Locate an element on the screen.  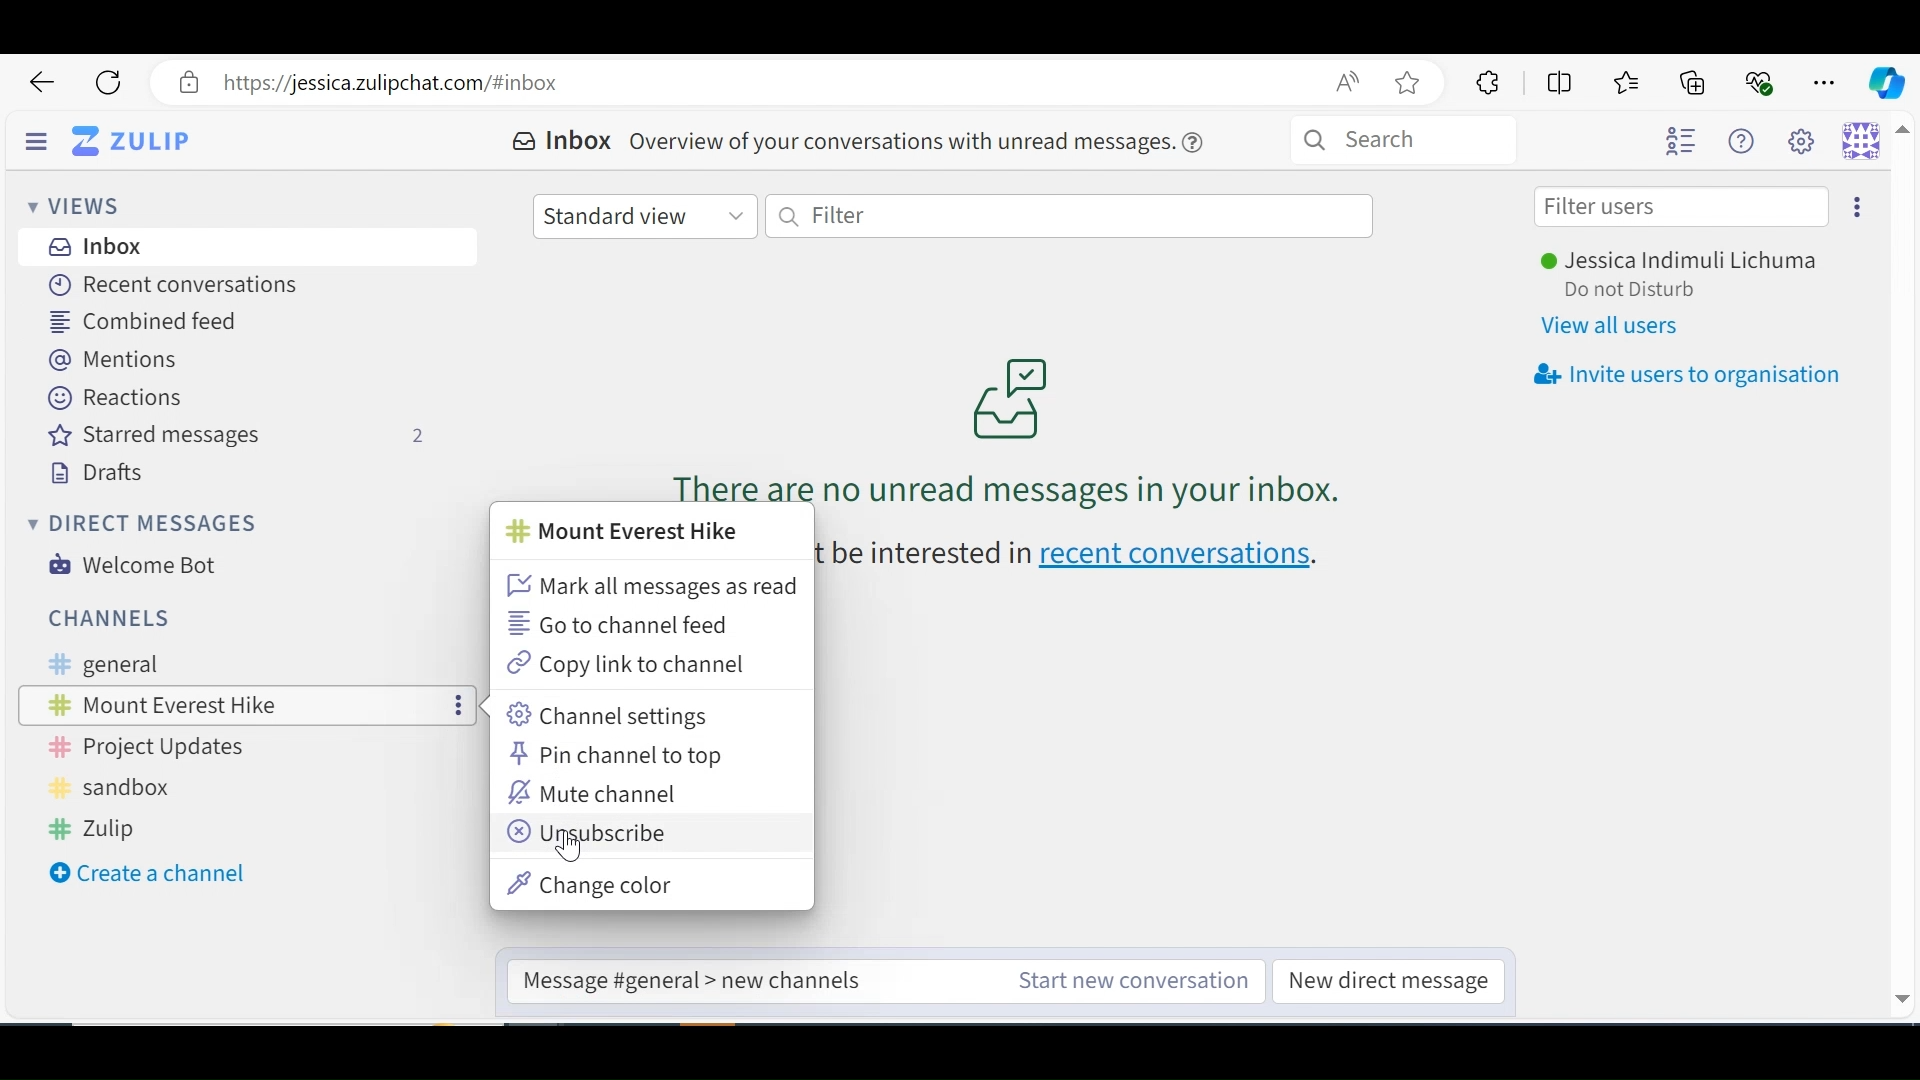
Hide user list is located at coordinates (1682, 142).